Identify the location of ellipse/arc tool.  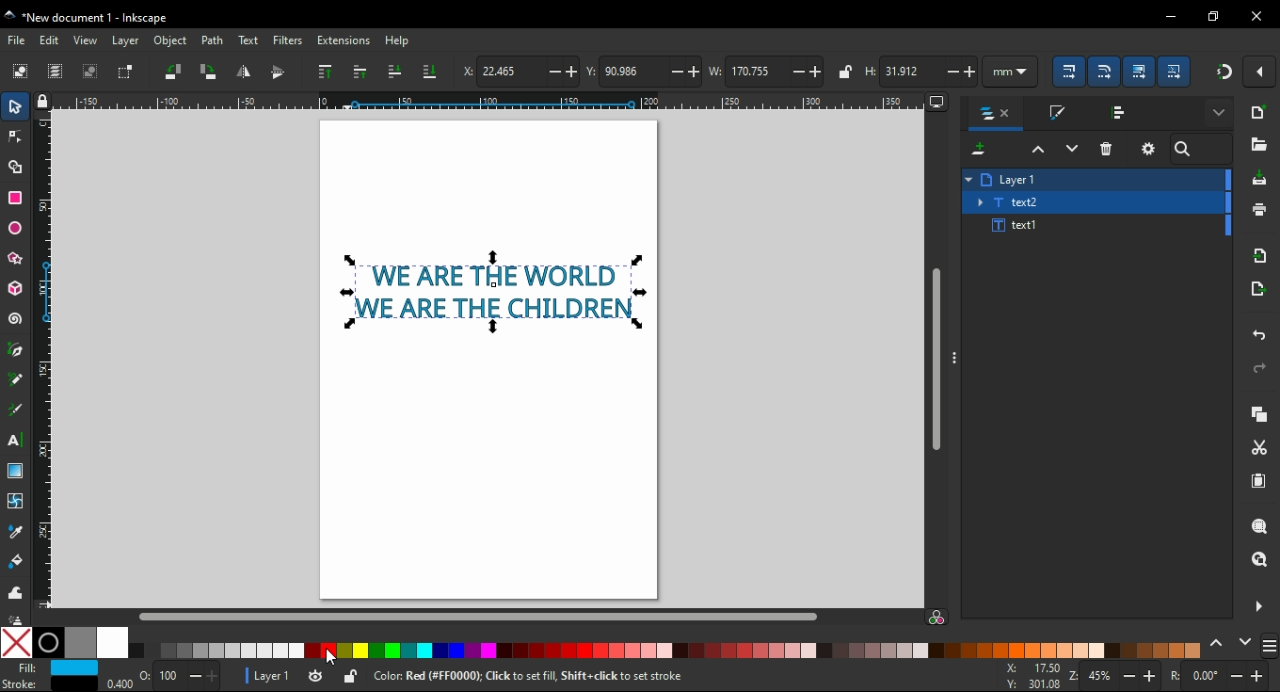
(17, 228).